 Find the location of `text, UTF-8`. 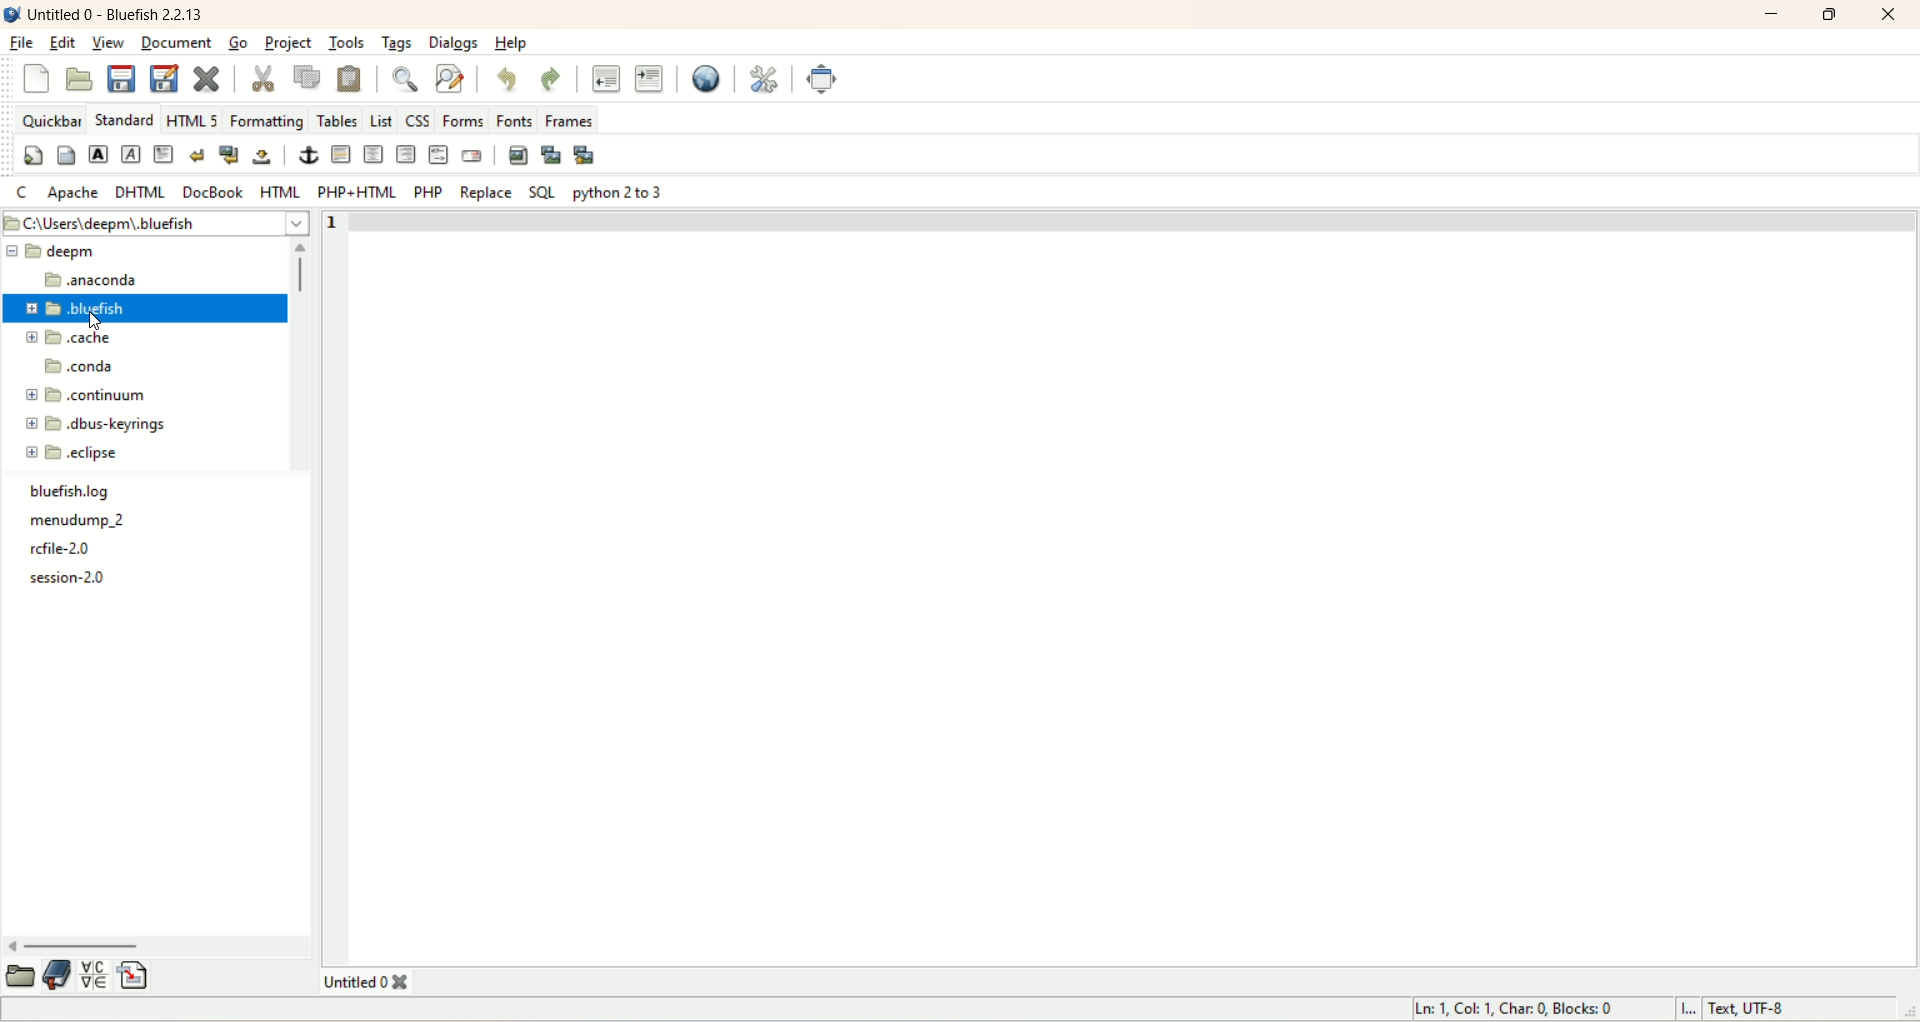

text, UTF-8 is located at coordinates (1760, 1010).